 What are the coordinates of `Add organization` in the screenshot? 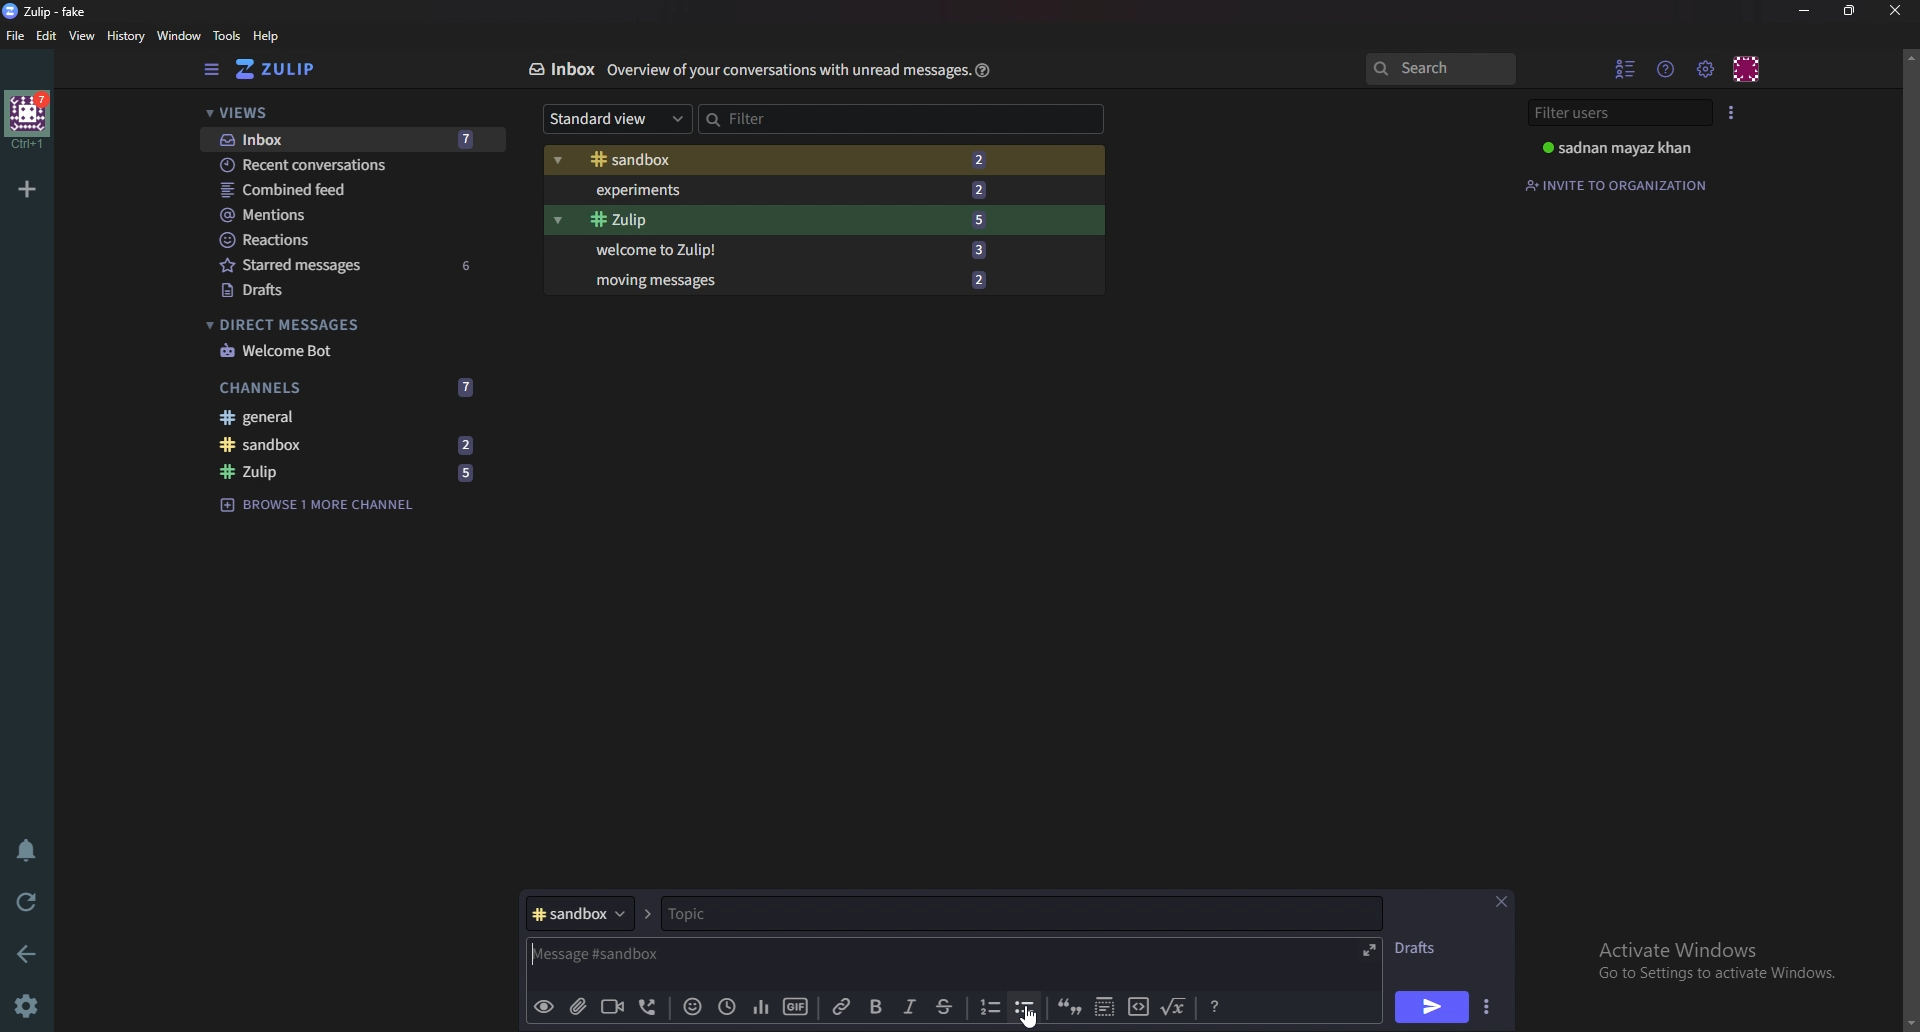 It's located at (26, 188).